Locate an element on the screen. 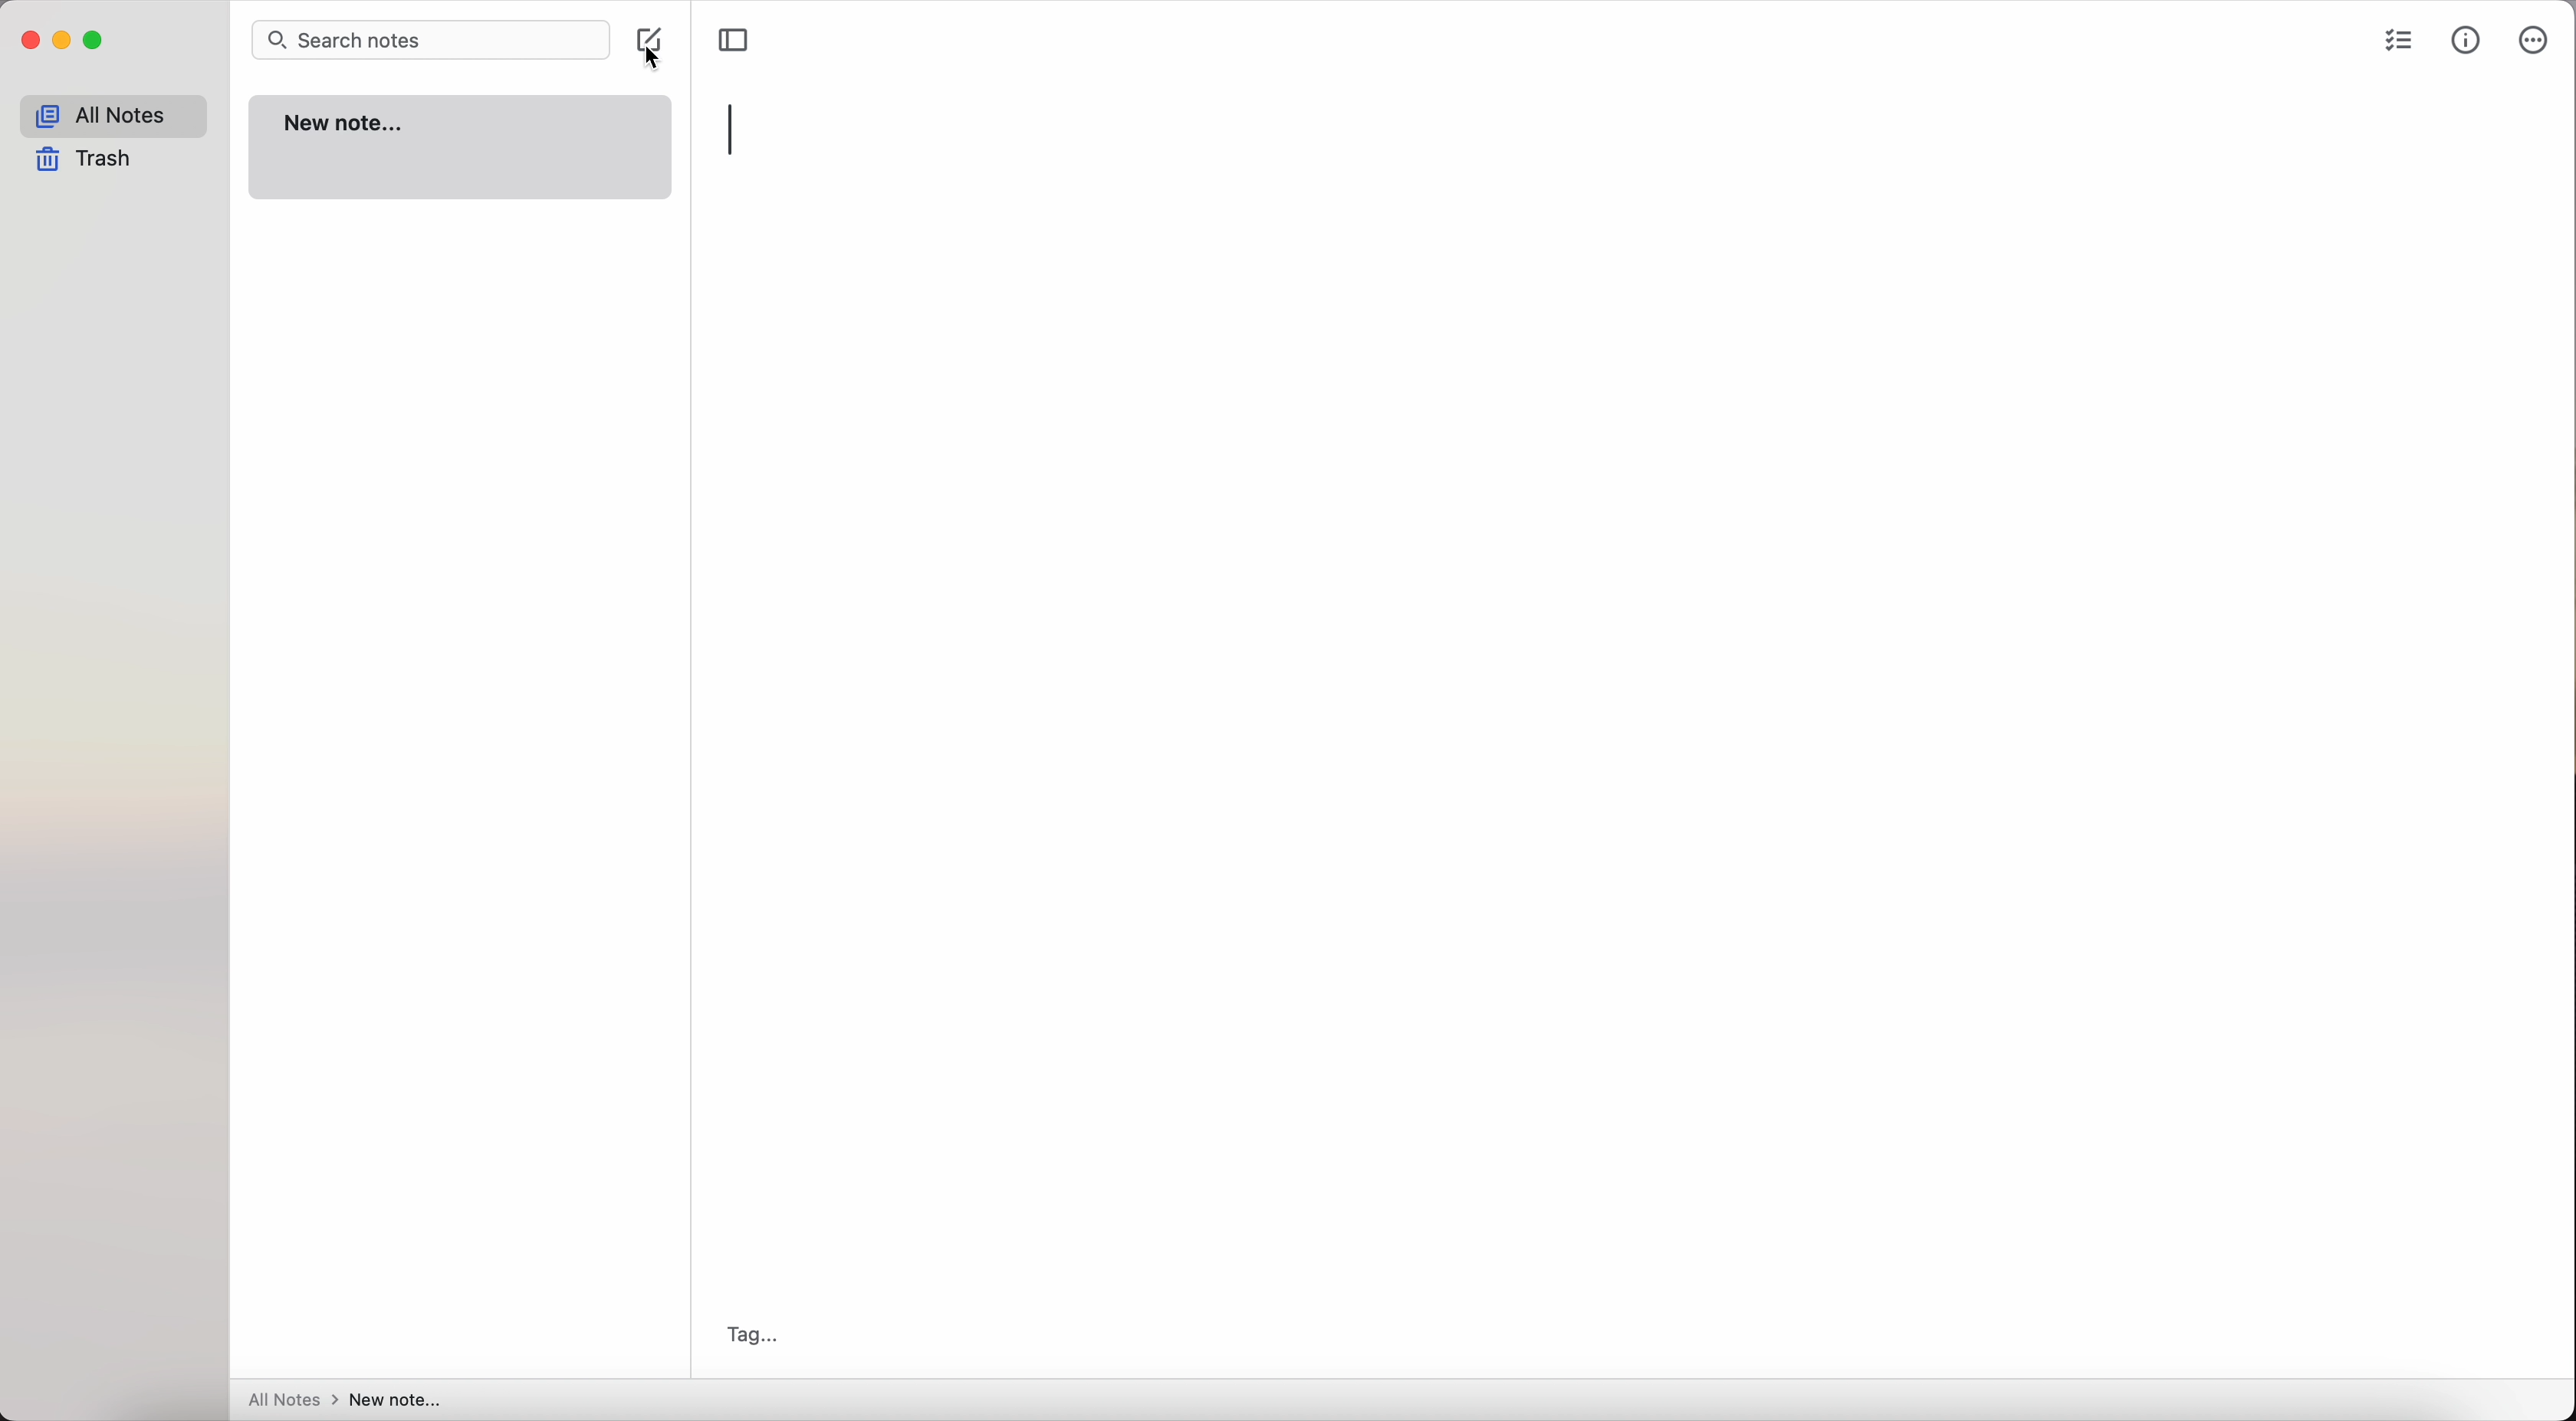 This screenshot has height=1421, width=2576. minimize is located at coordinates (63, 42).